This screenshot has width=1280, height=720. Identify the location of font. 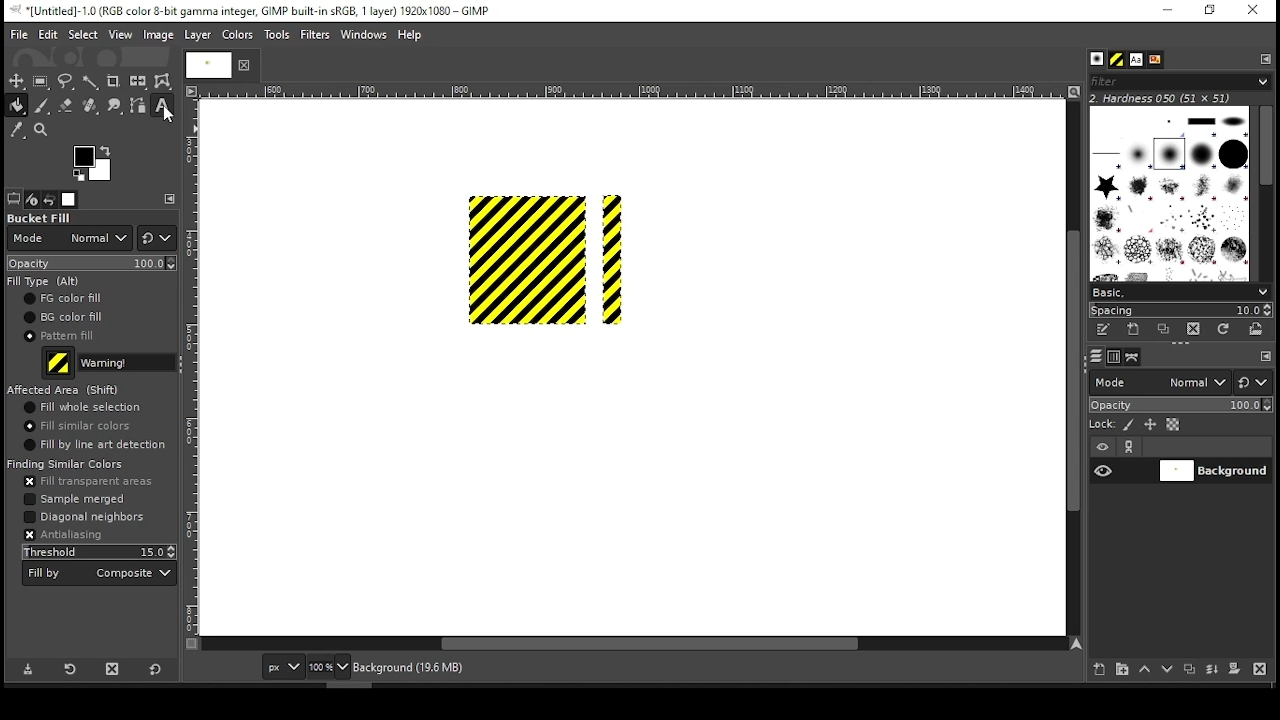
(1135, 60).